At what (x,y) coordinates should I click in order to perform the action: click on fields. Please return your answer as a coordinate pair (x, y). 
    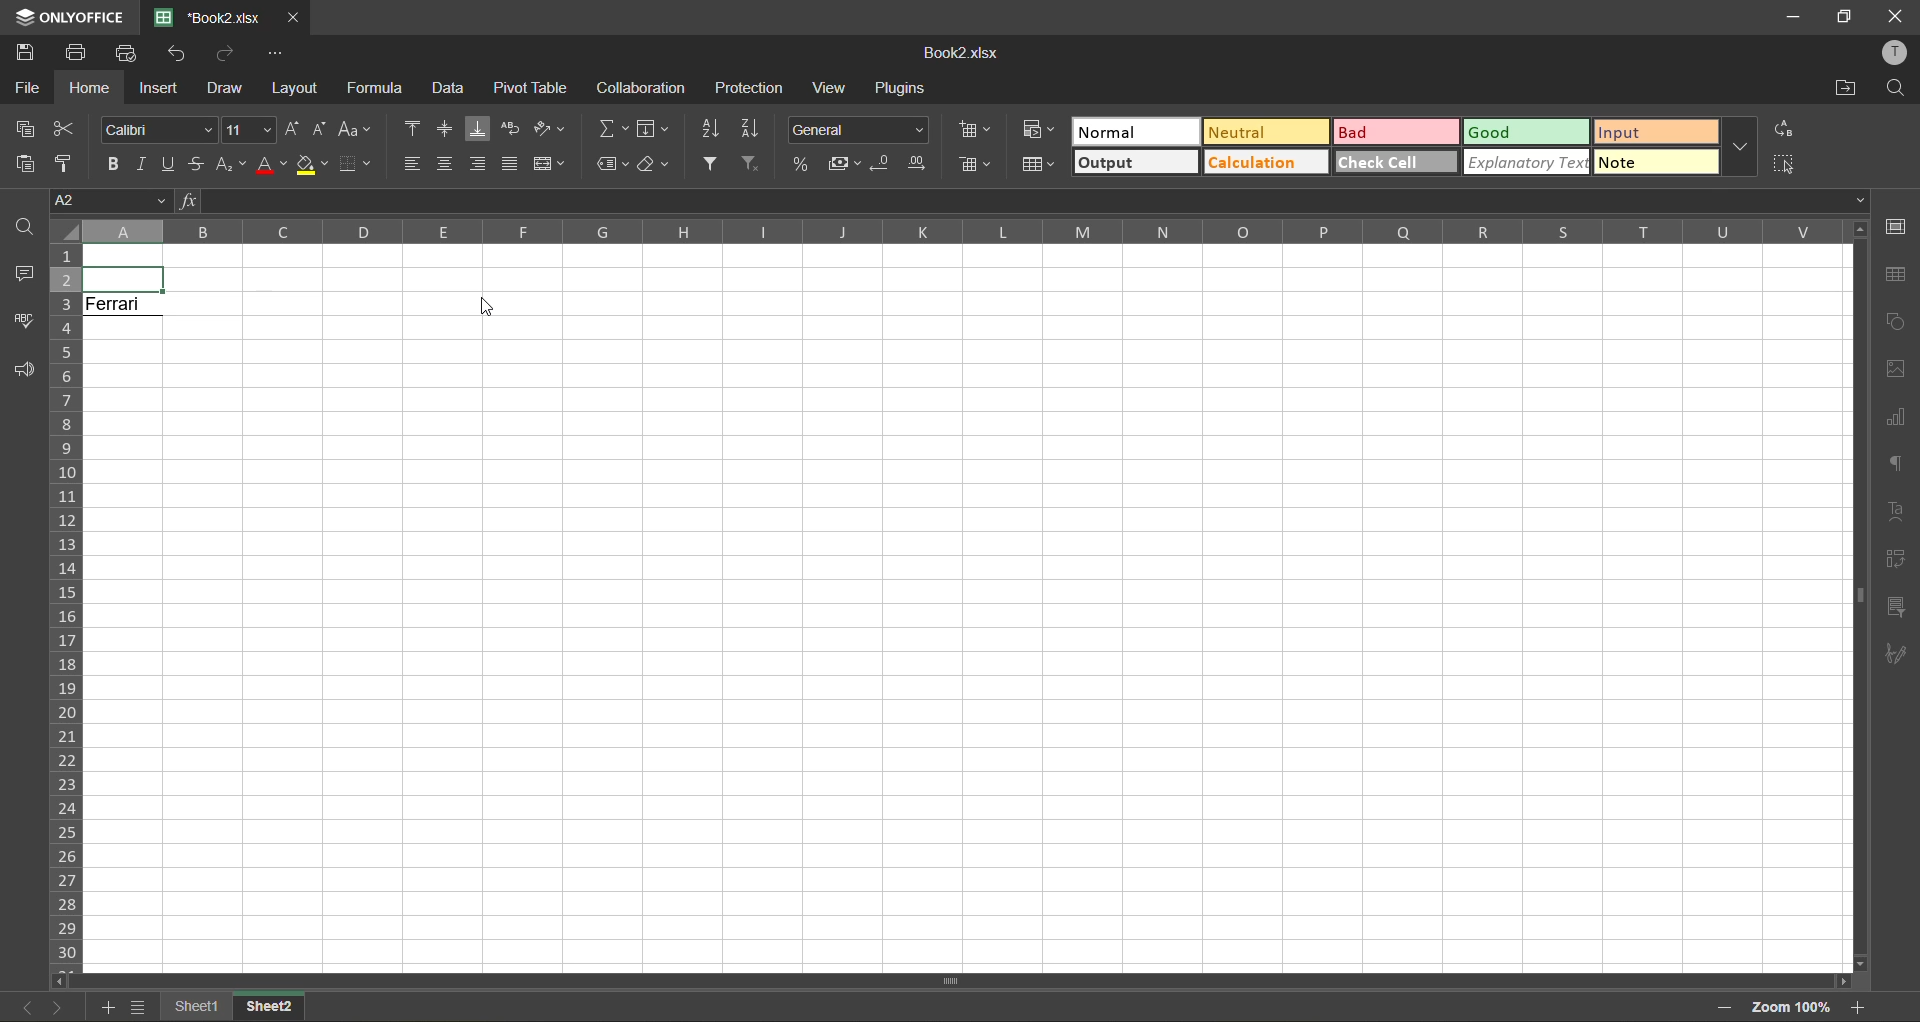
    Looking at the image, I should click on (656, 128).